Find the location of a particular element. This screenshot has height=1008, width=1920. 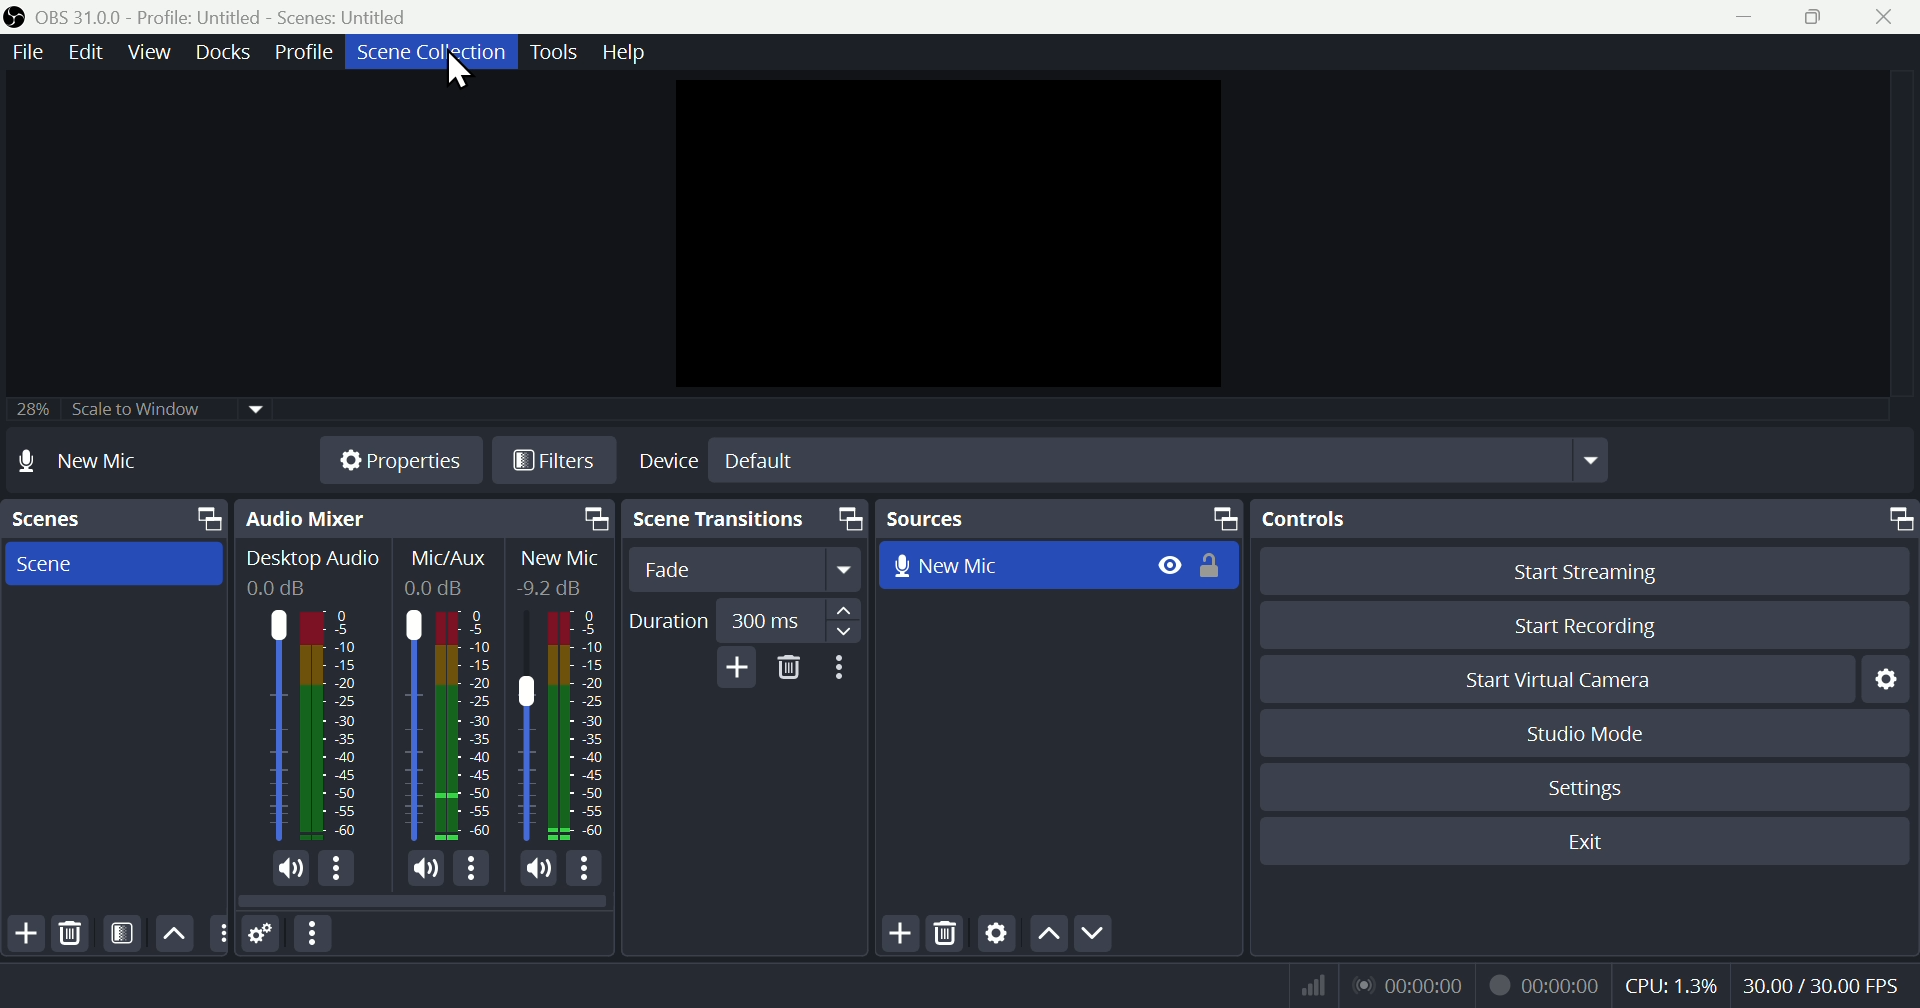

Delete is located at coordinates (946, 935).